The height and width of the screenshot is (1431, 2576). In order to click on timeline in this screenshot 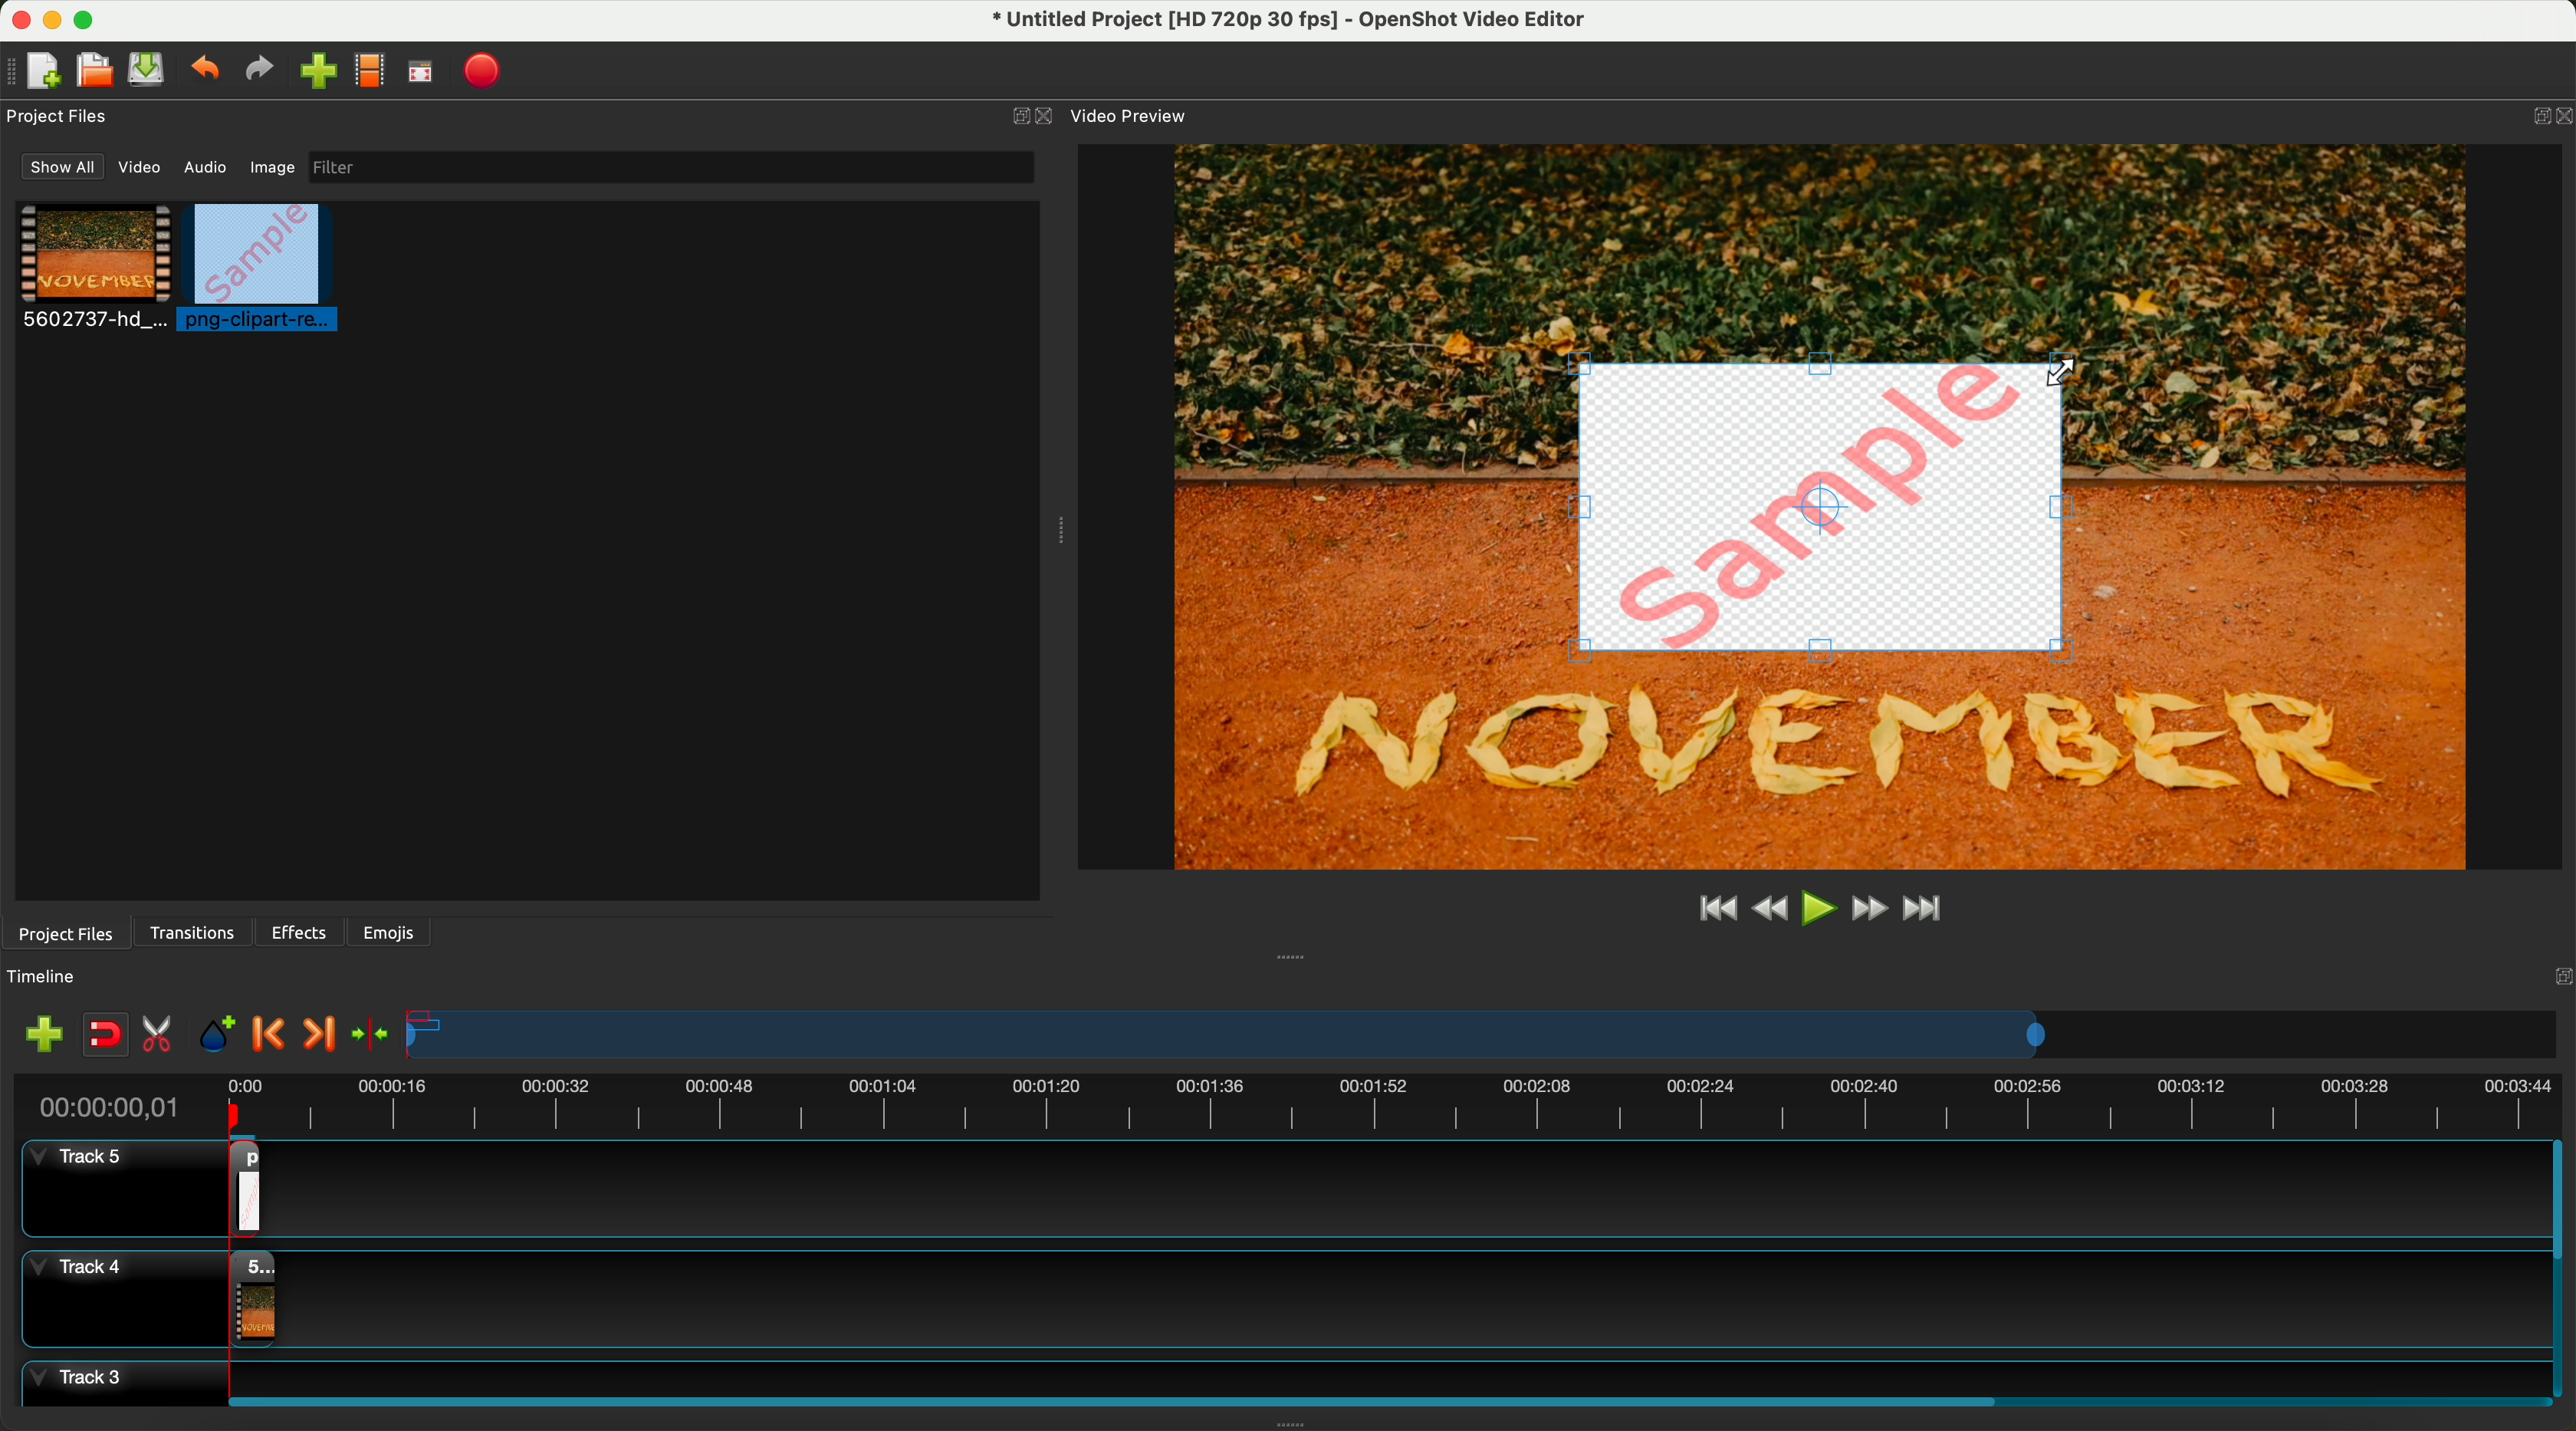, I will do `click(1286, 1103)`.